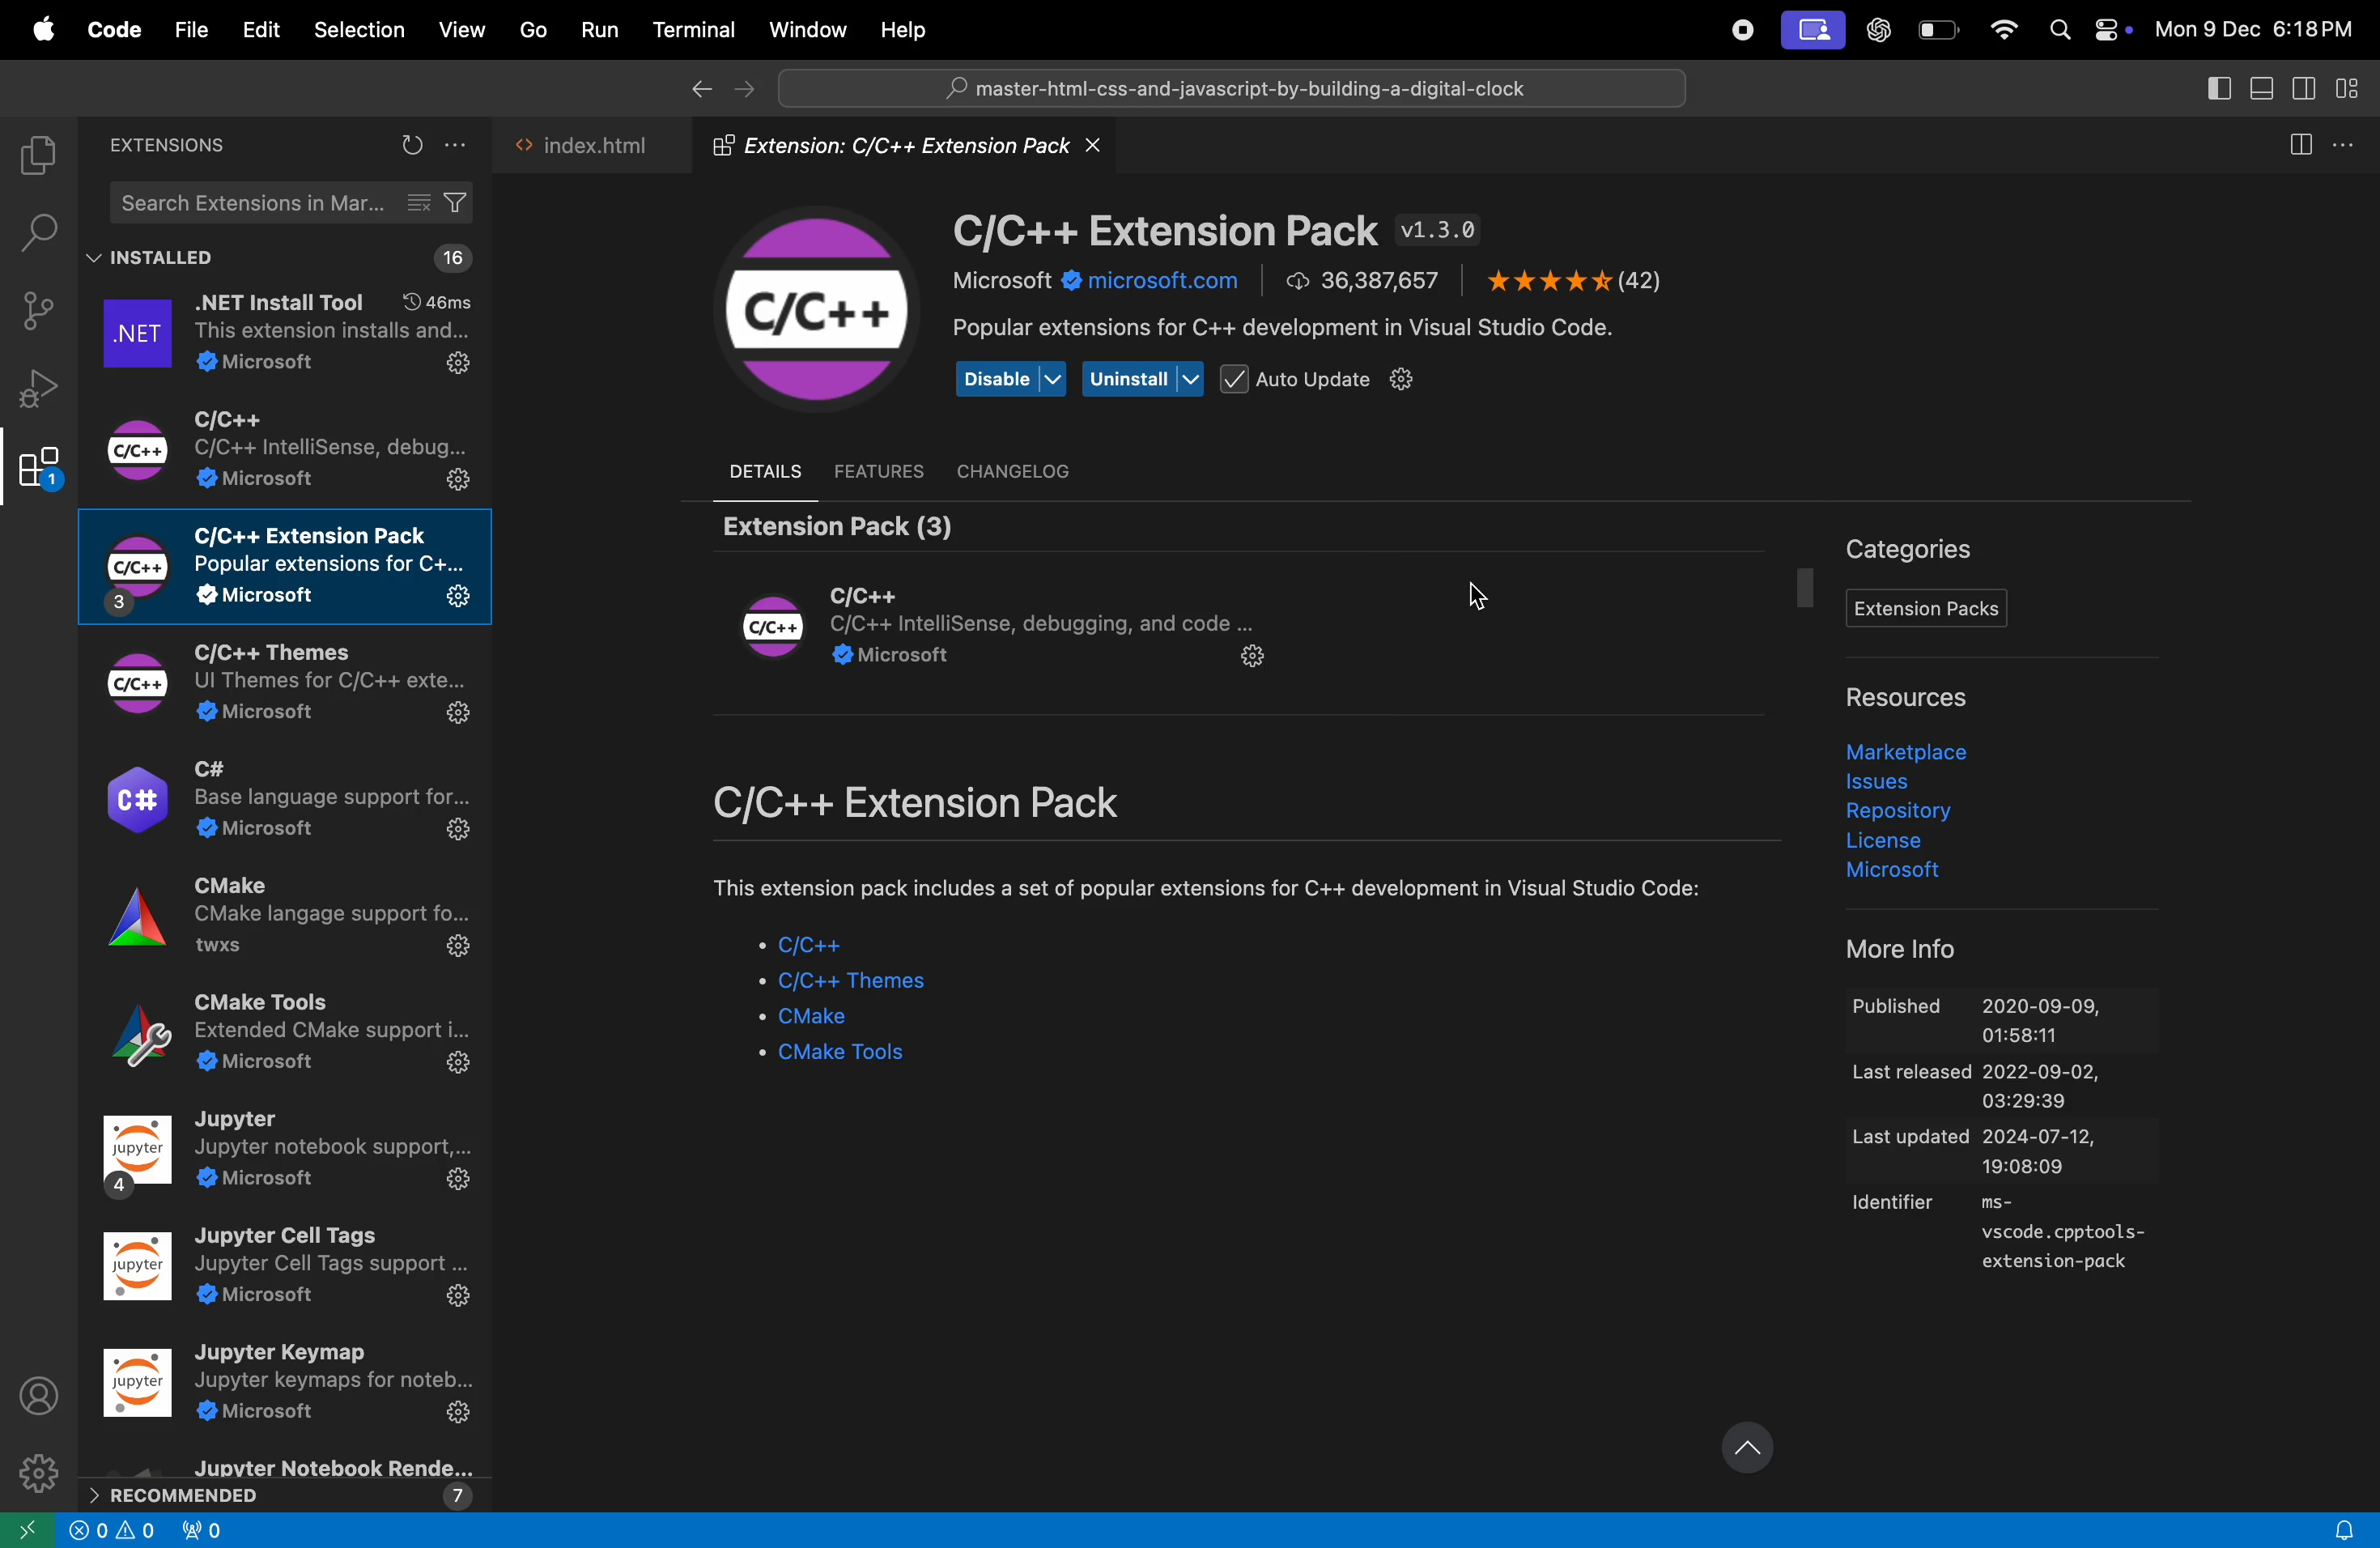  Describe the element at coordinates (114, 1534) in the screenshot. I see `info` at that location.